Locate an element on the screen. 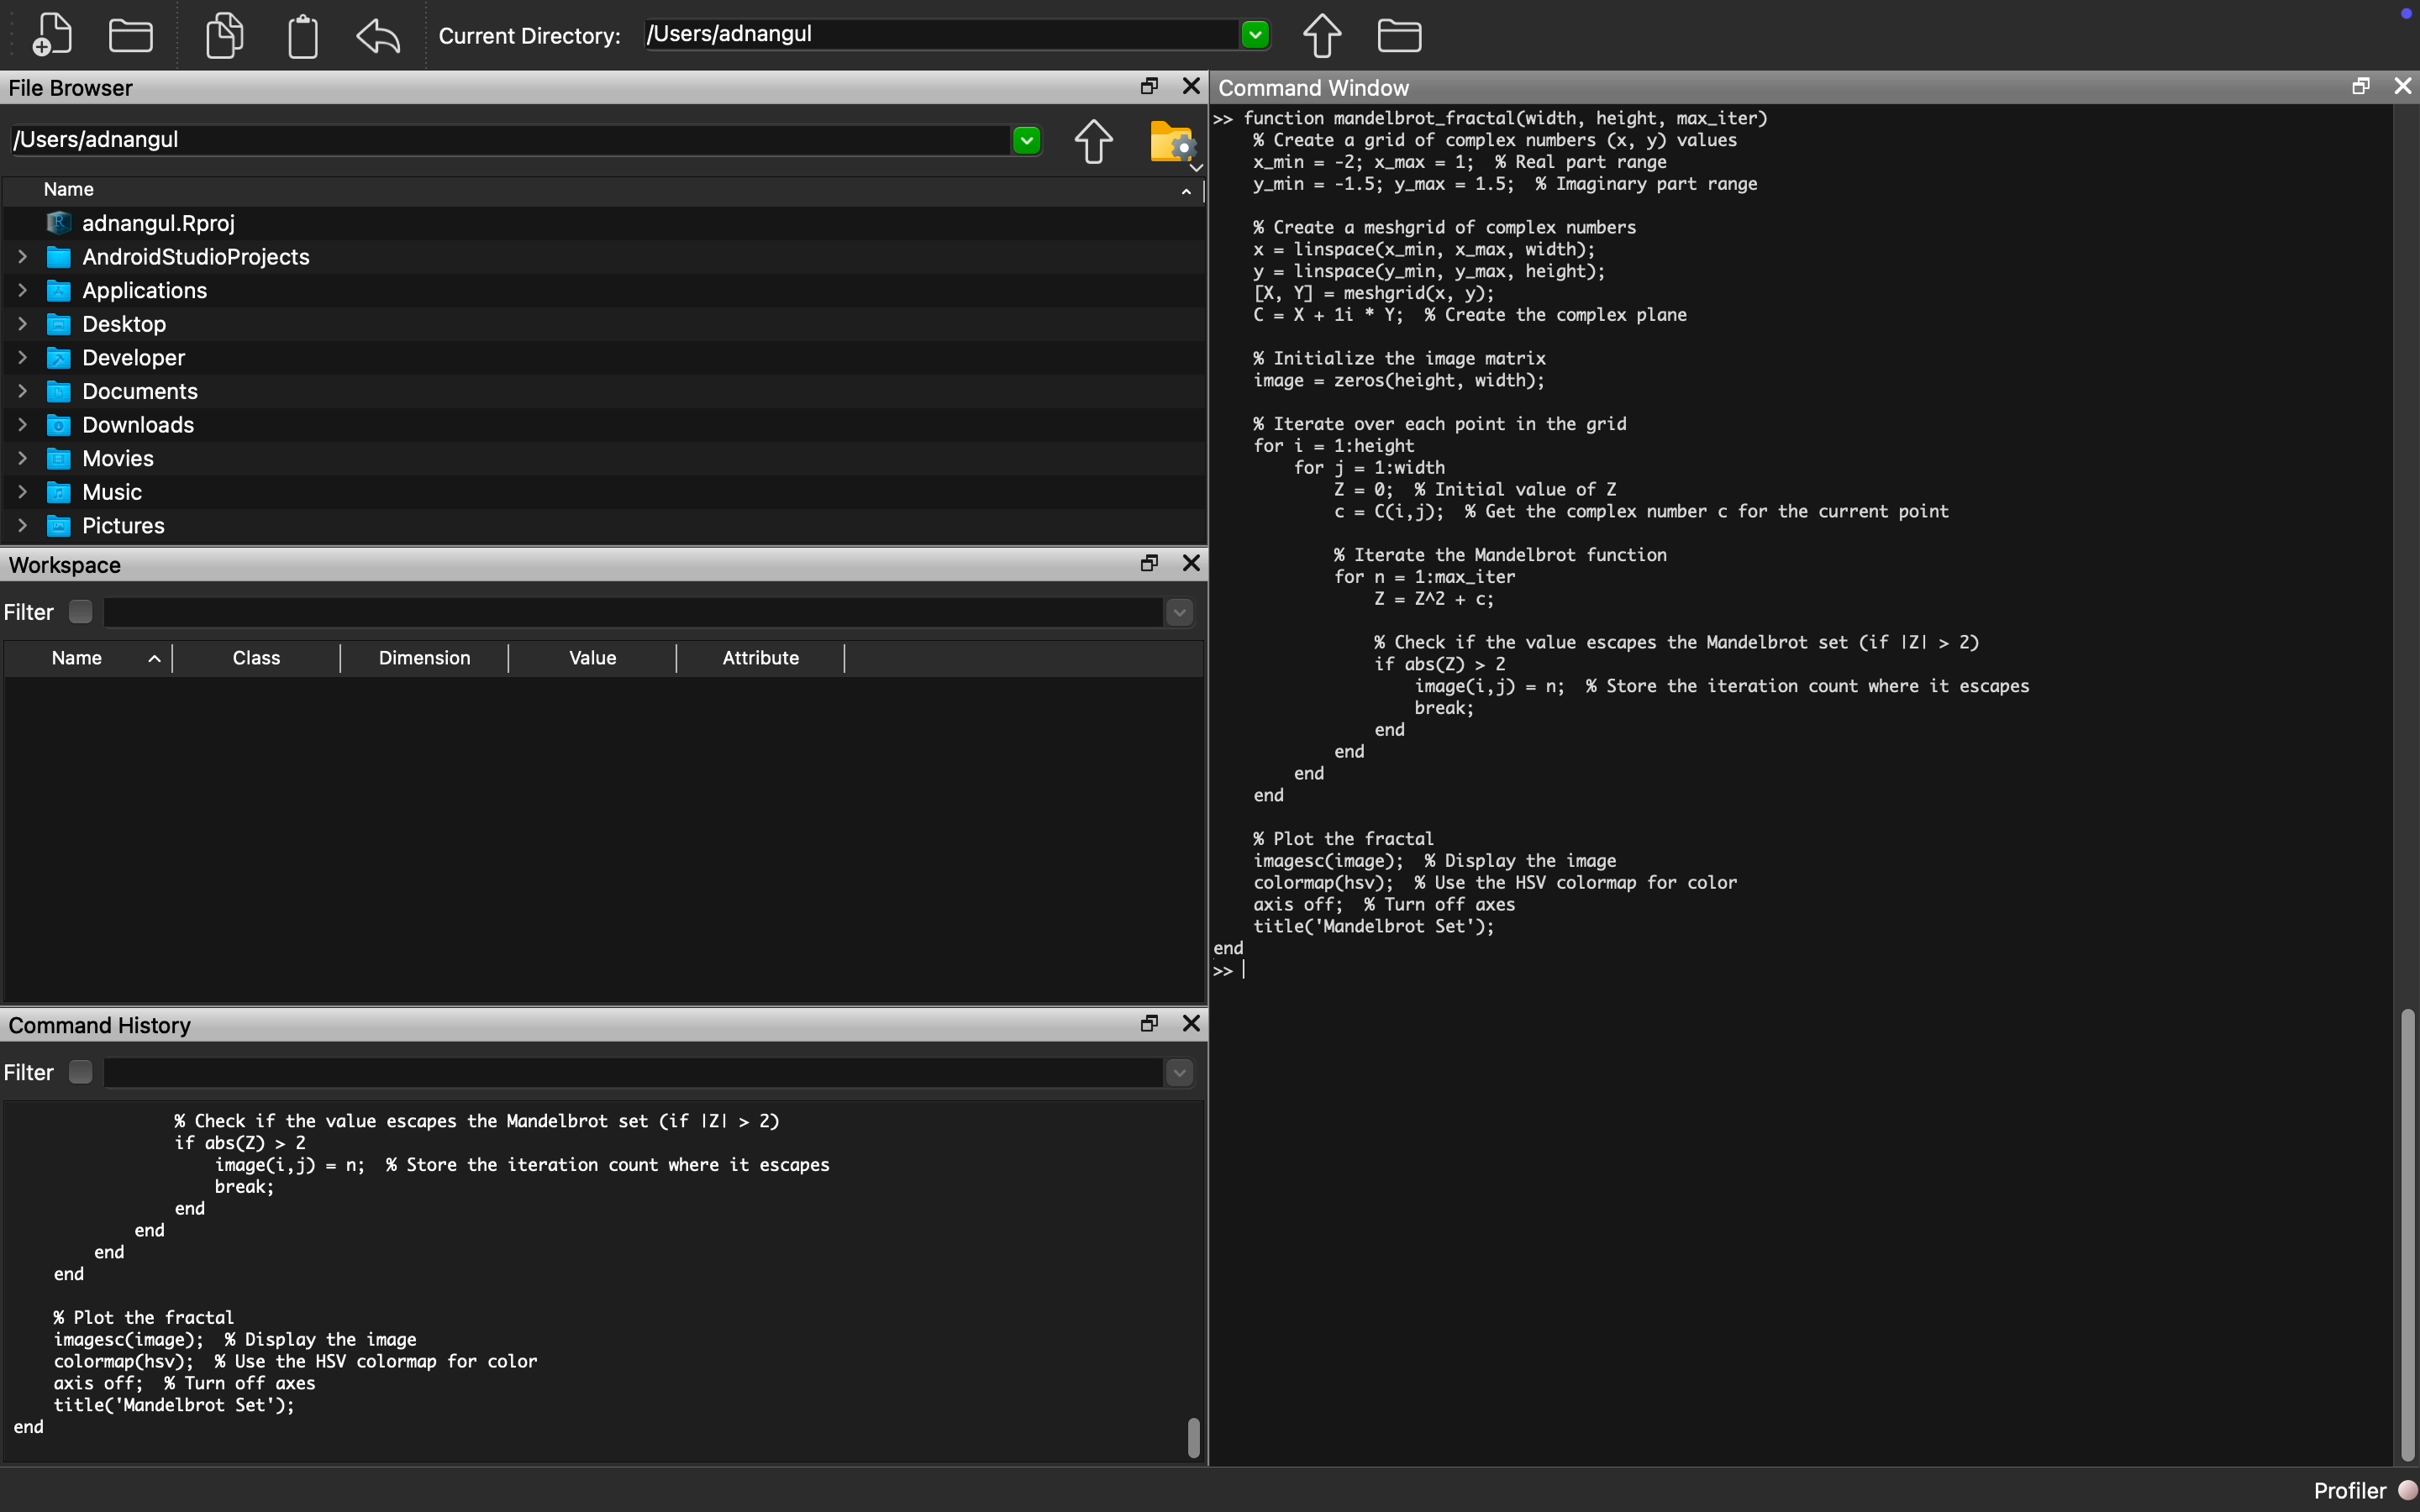 This screenshot has width=2420, height=1512. Filter is located at coordinates (30, 1068).